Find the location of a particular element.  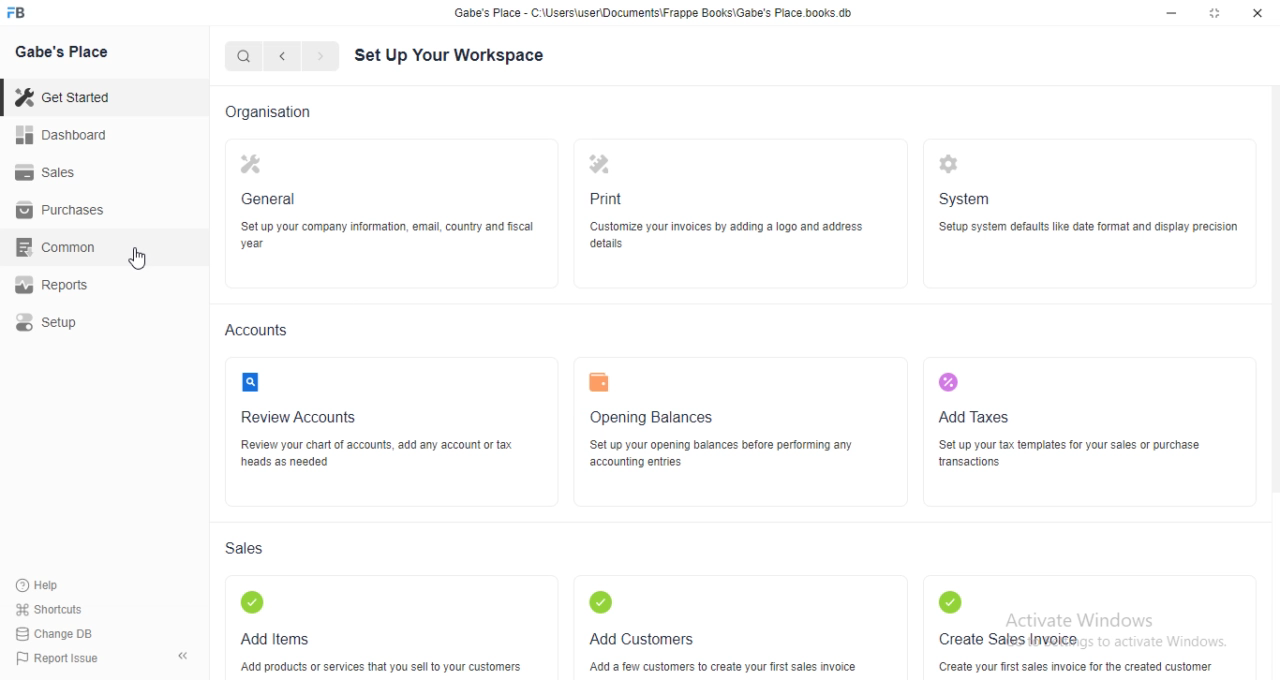

Create your first sales invoice for he created customer is located at coordinates (1078, 664).